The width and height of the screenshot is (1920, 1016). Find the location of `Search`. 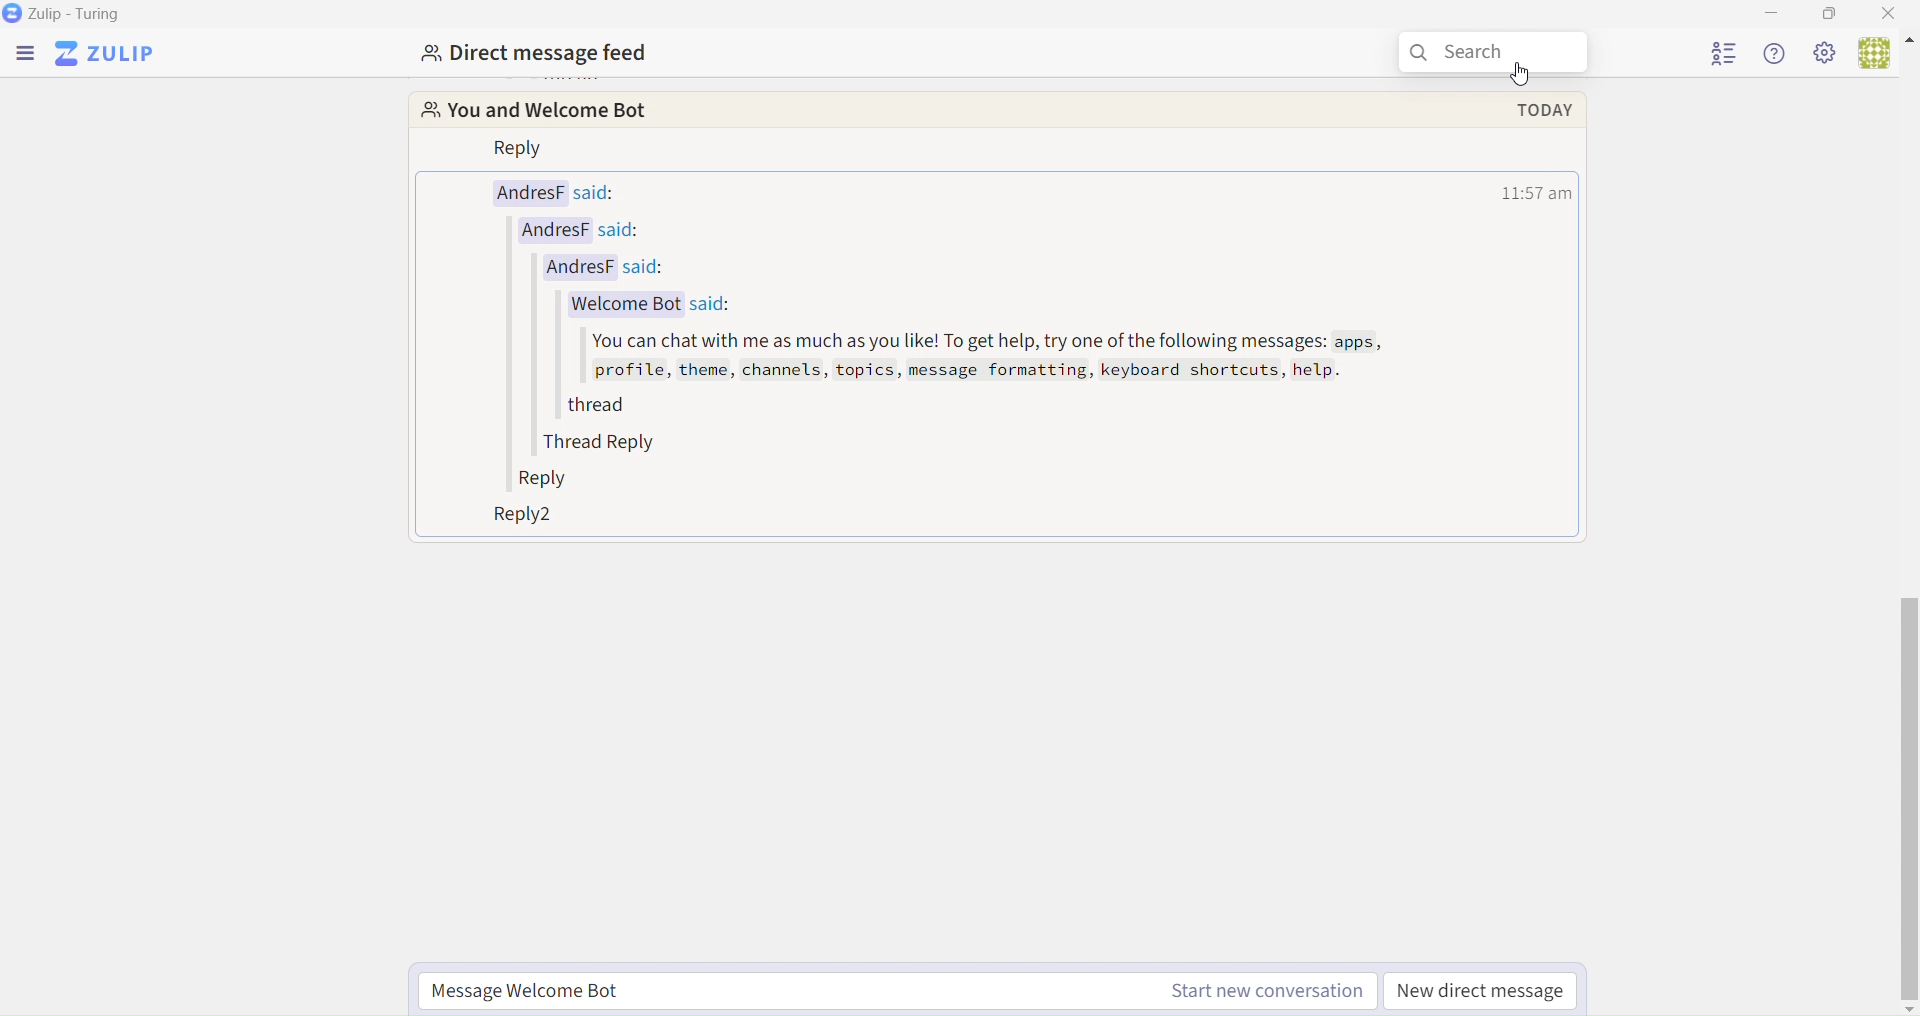

Search is located at coordinates (1500, 54).